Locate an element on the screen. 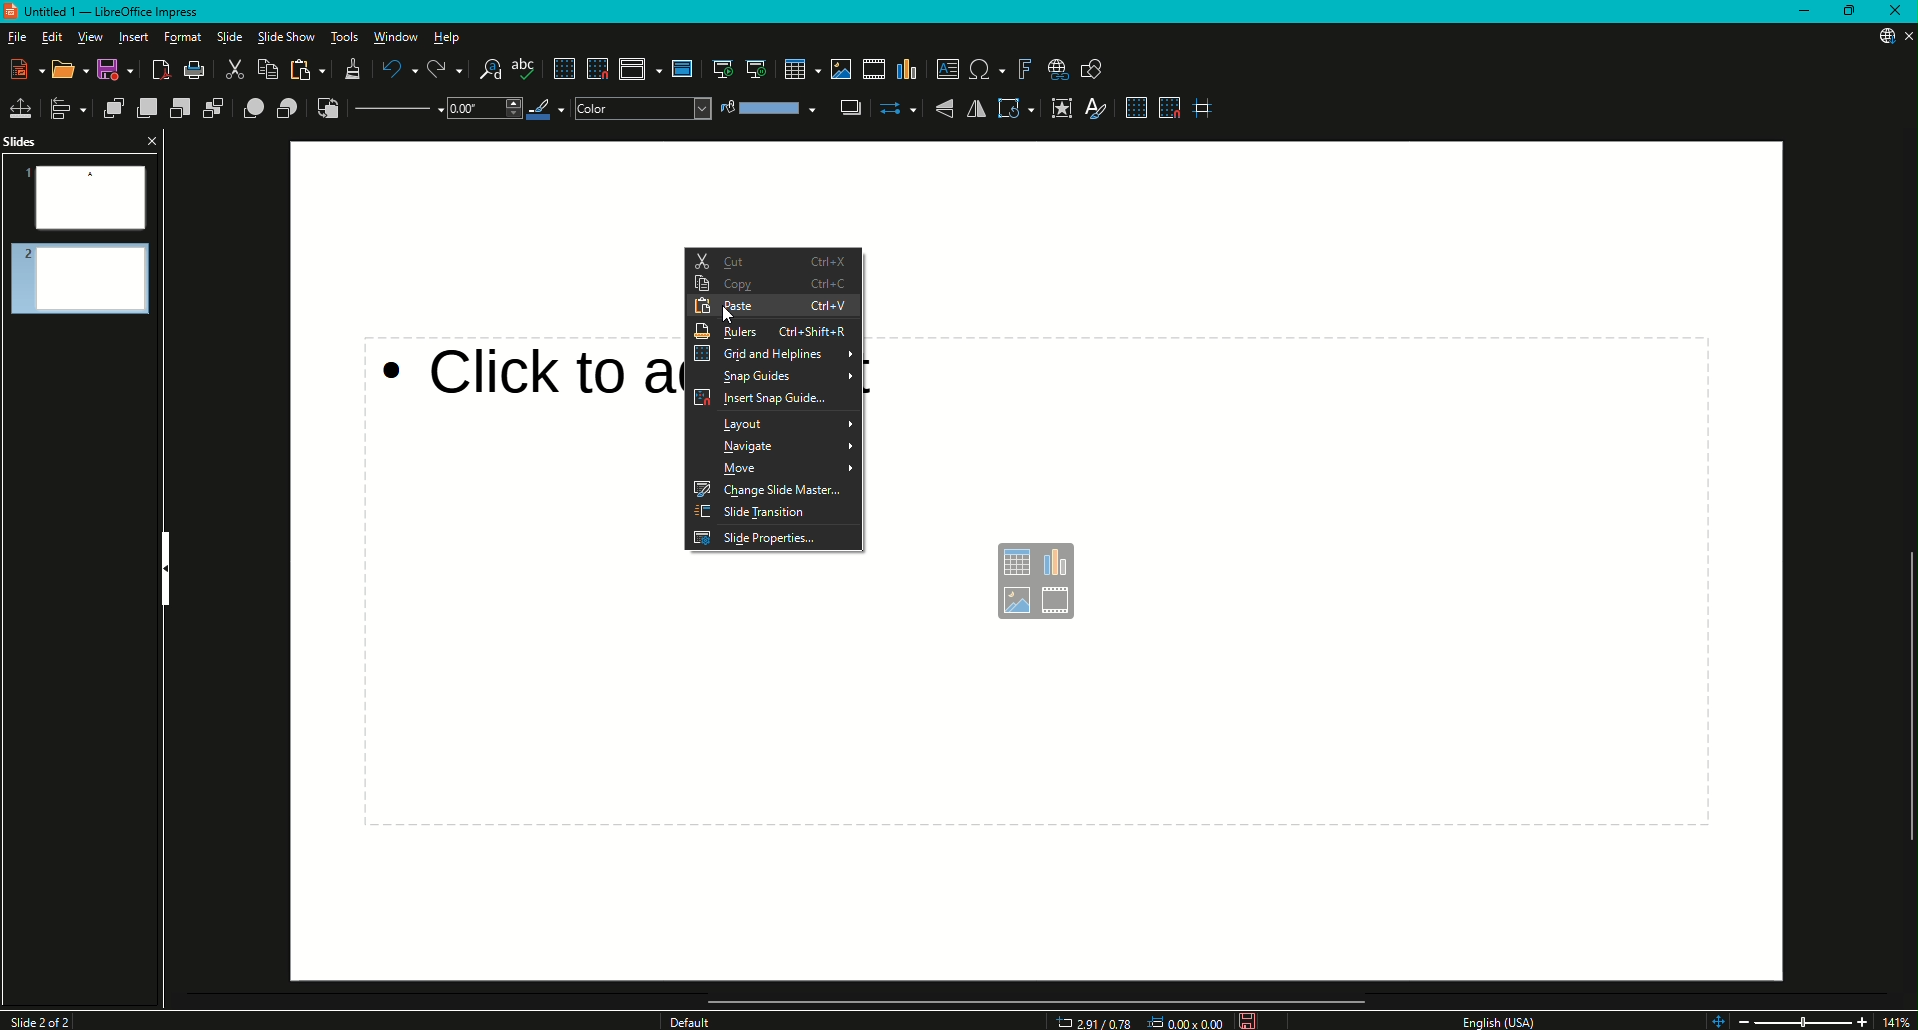 Image resolution: width=1918 pixels, height=1030 pixels. Bring Forward is located at coordinates (145, 108).